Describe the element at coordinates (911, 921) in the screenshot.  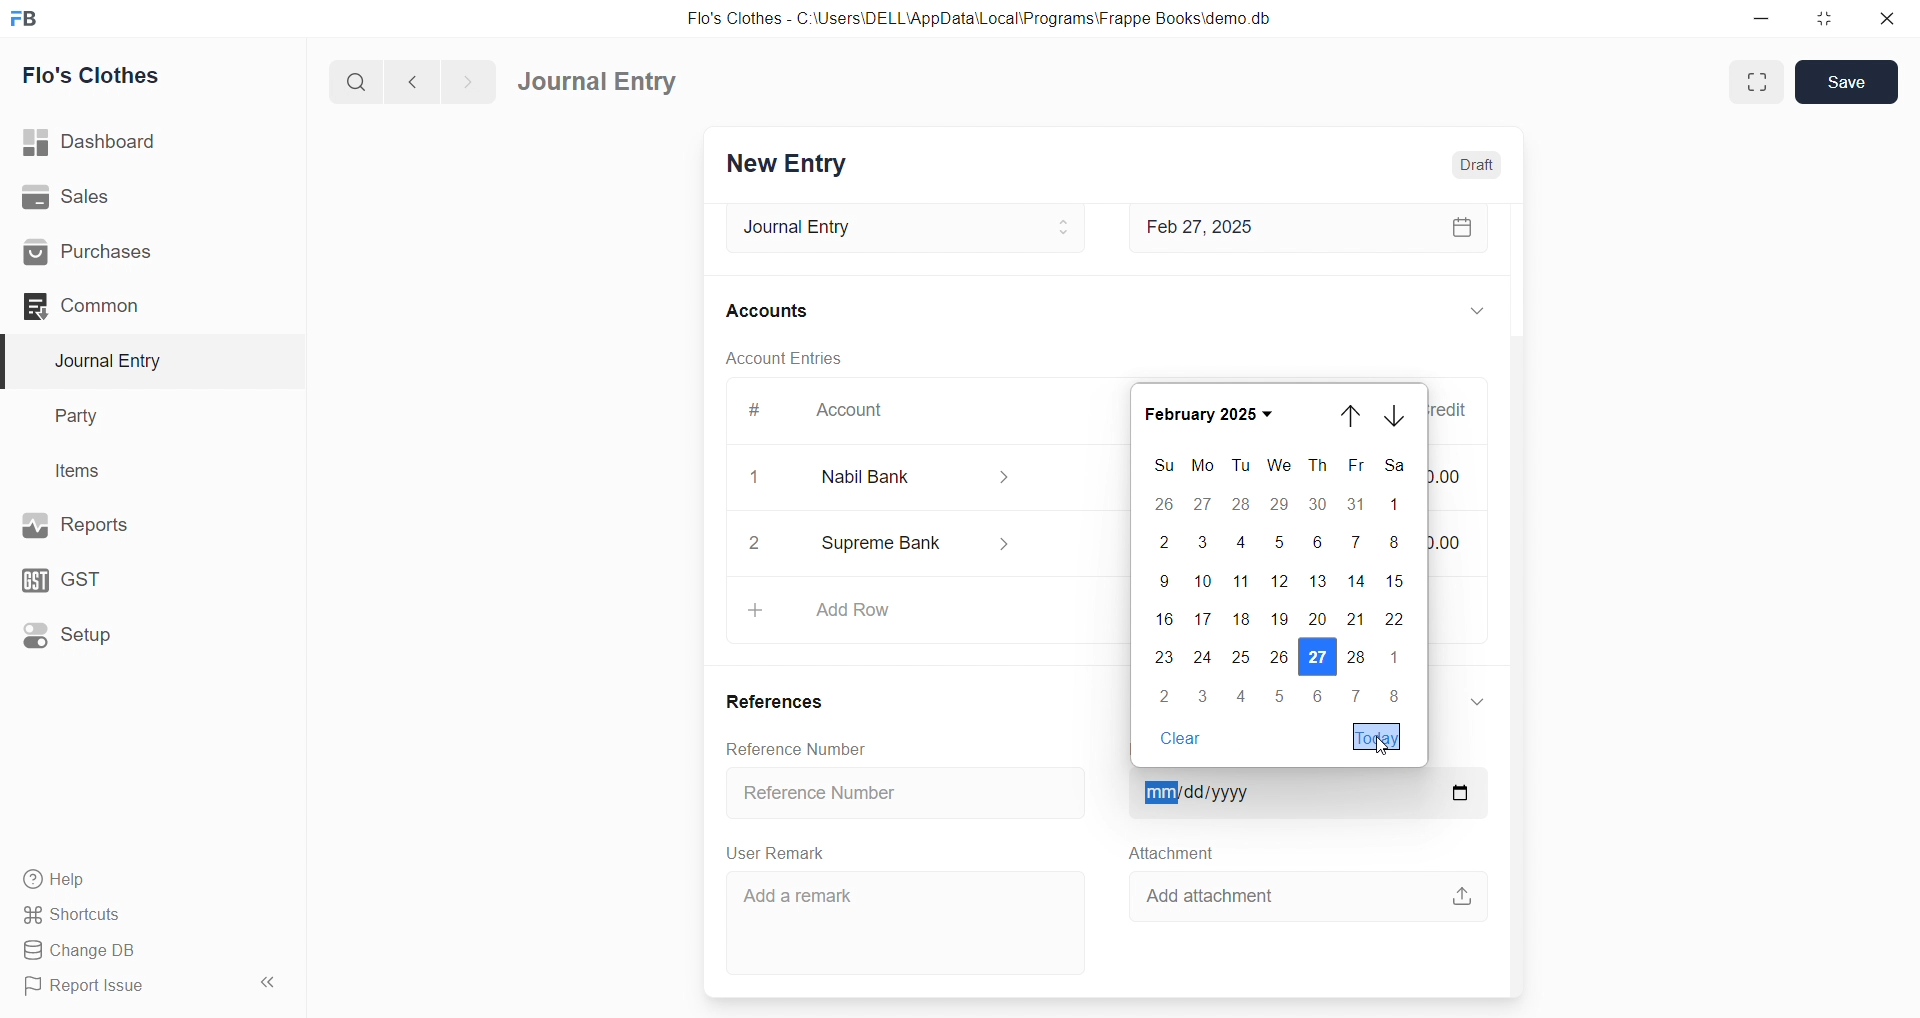
I see `Add a remark` at that location.